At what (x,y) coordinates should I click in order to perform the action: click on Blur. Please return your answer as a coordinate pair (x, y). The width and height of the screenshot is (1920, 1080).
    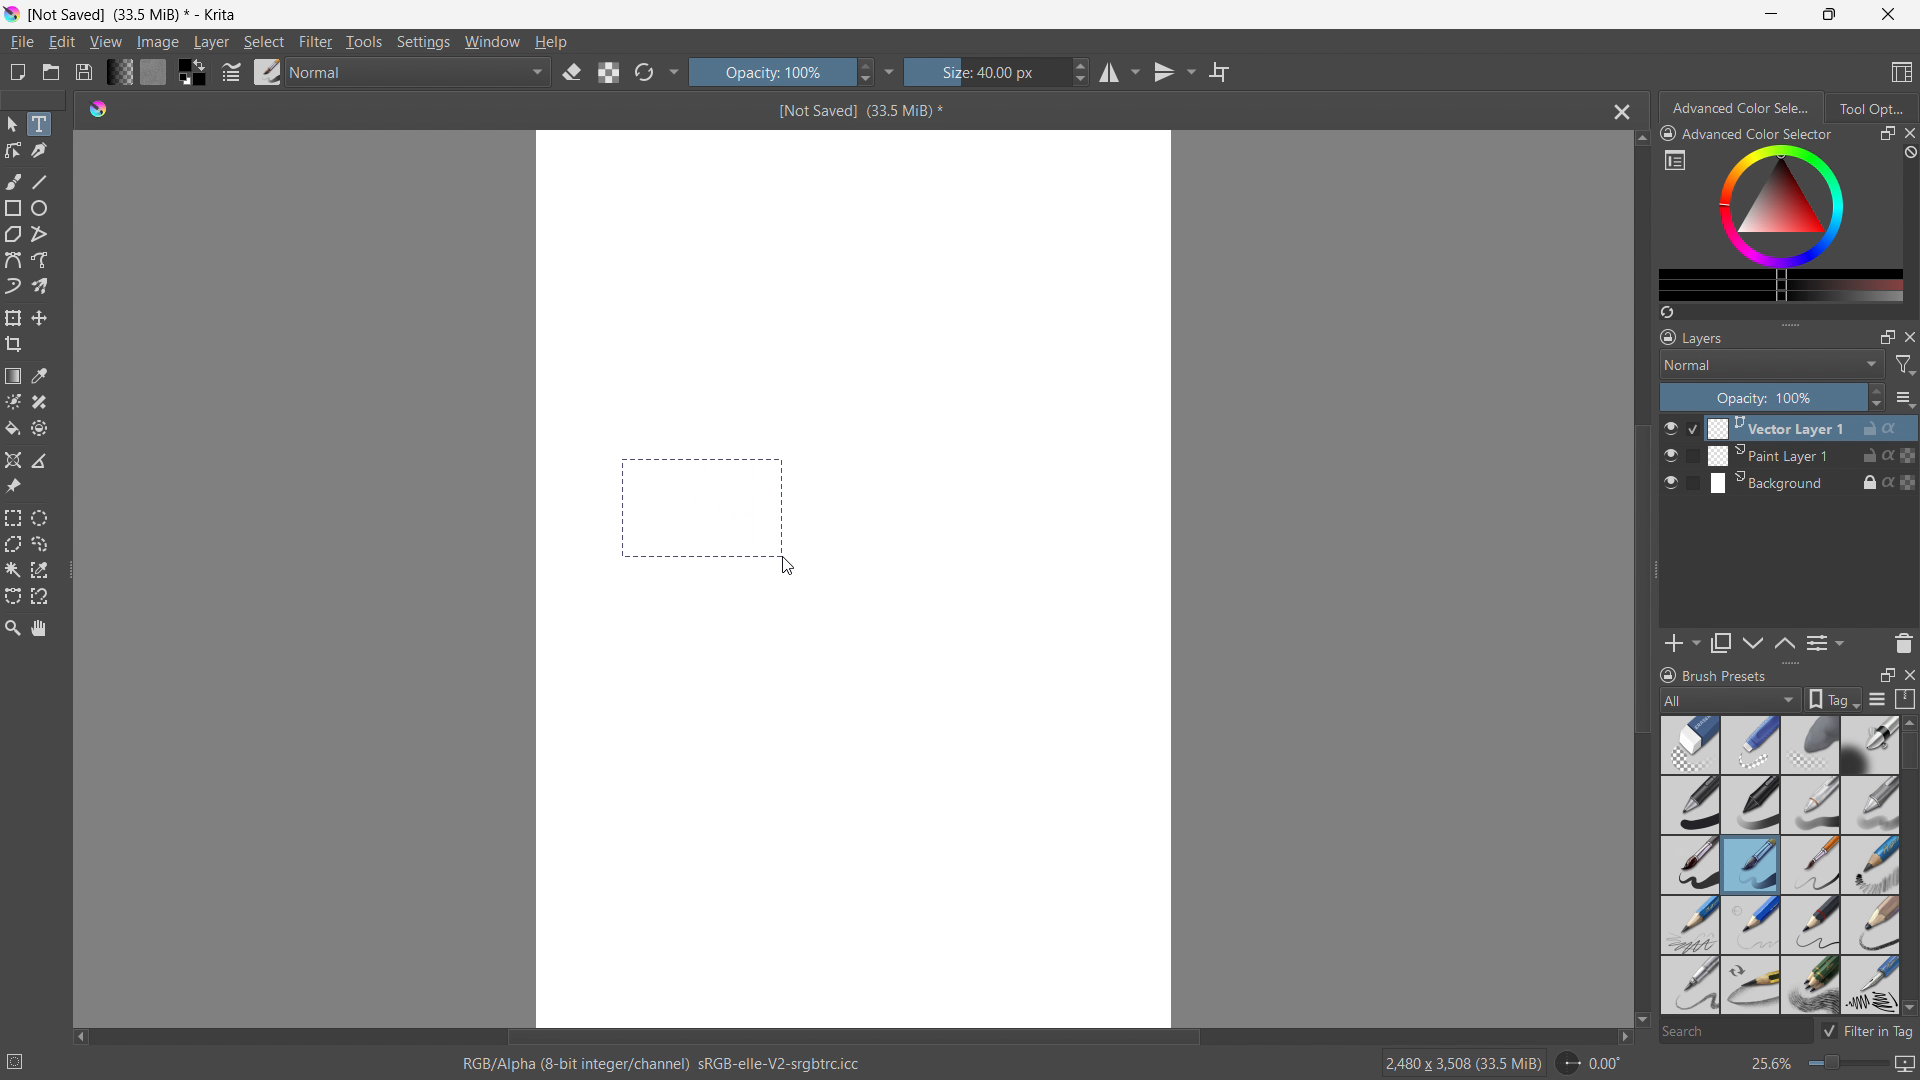
    Looking at the image, I should click on (1691, 744).